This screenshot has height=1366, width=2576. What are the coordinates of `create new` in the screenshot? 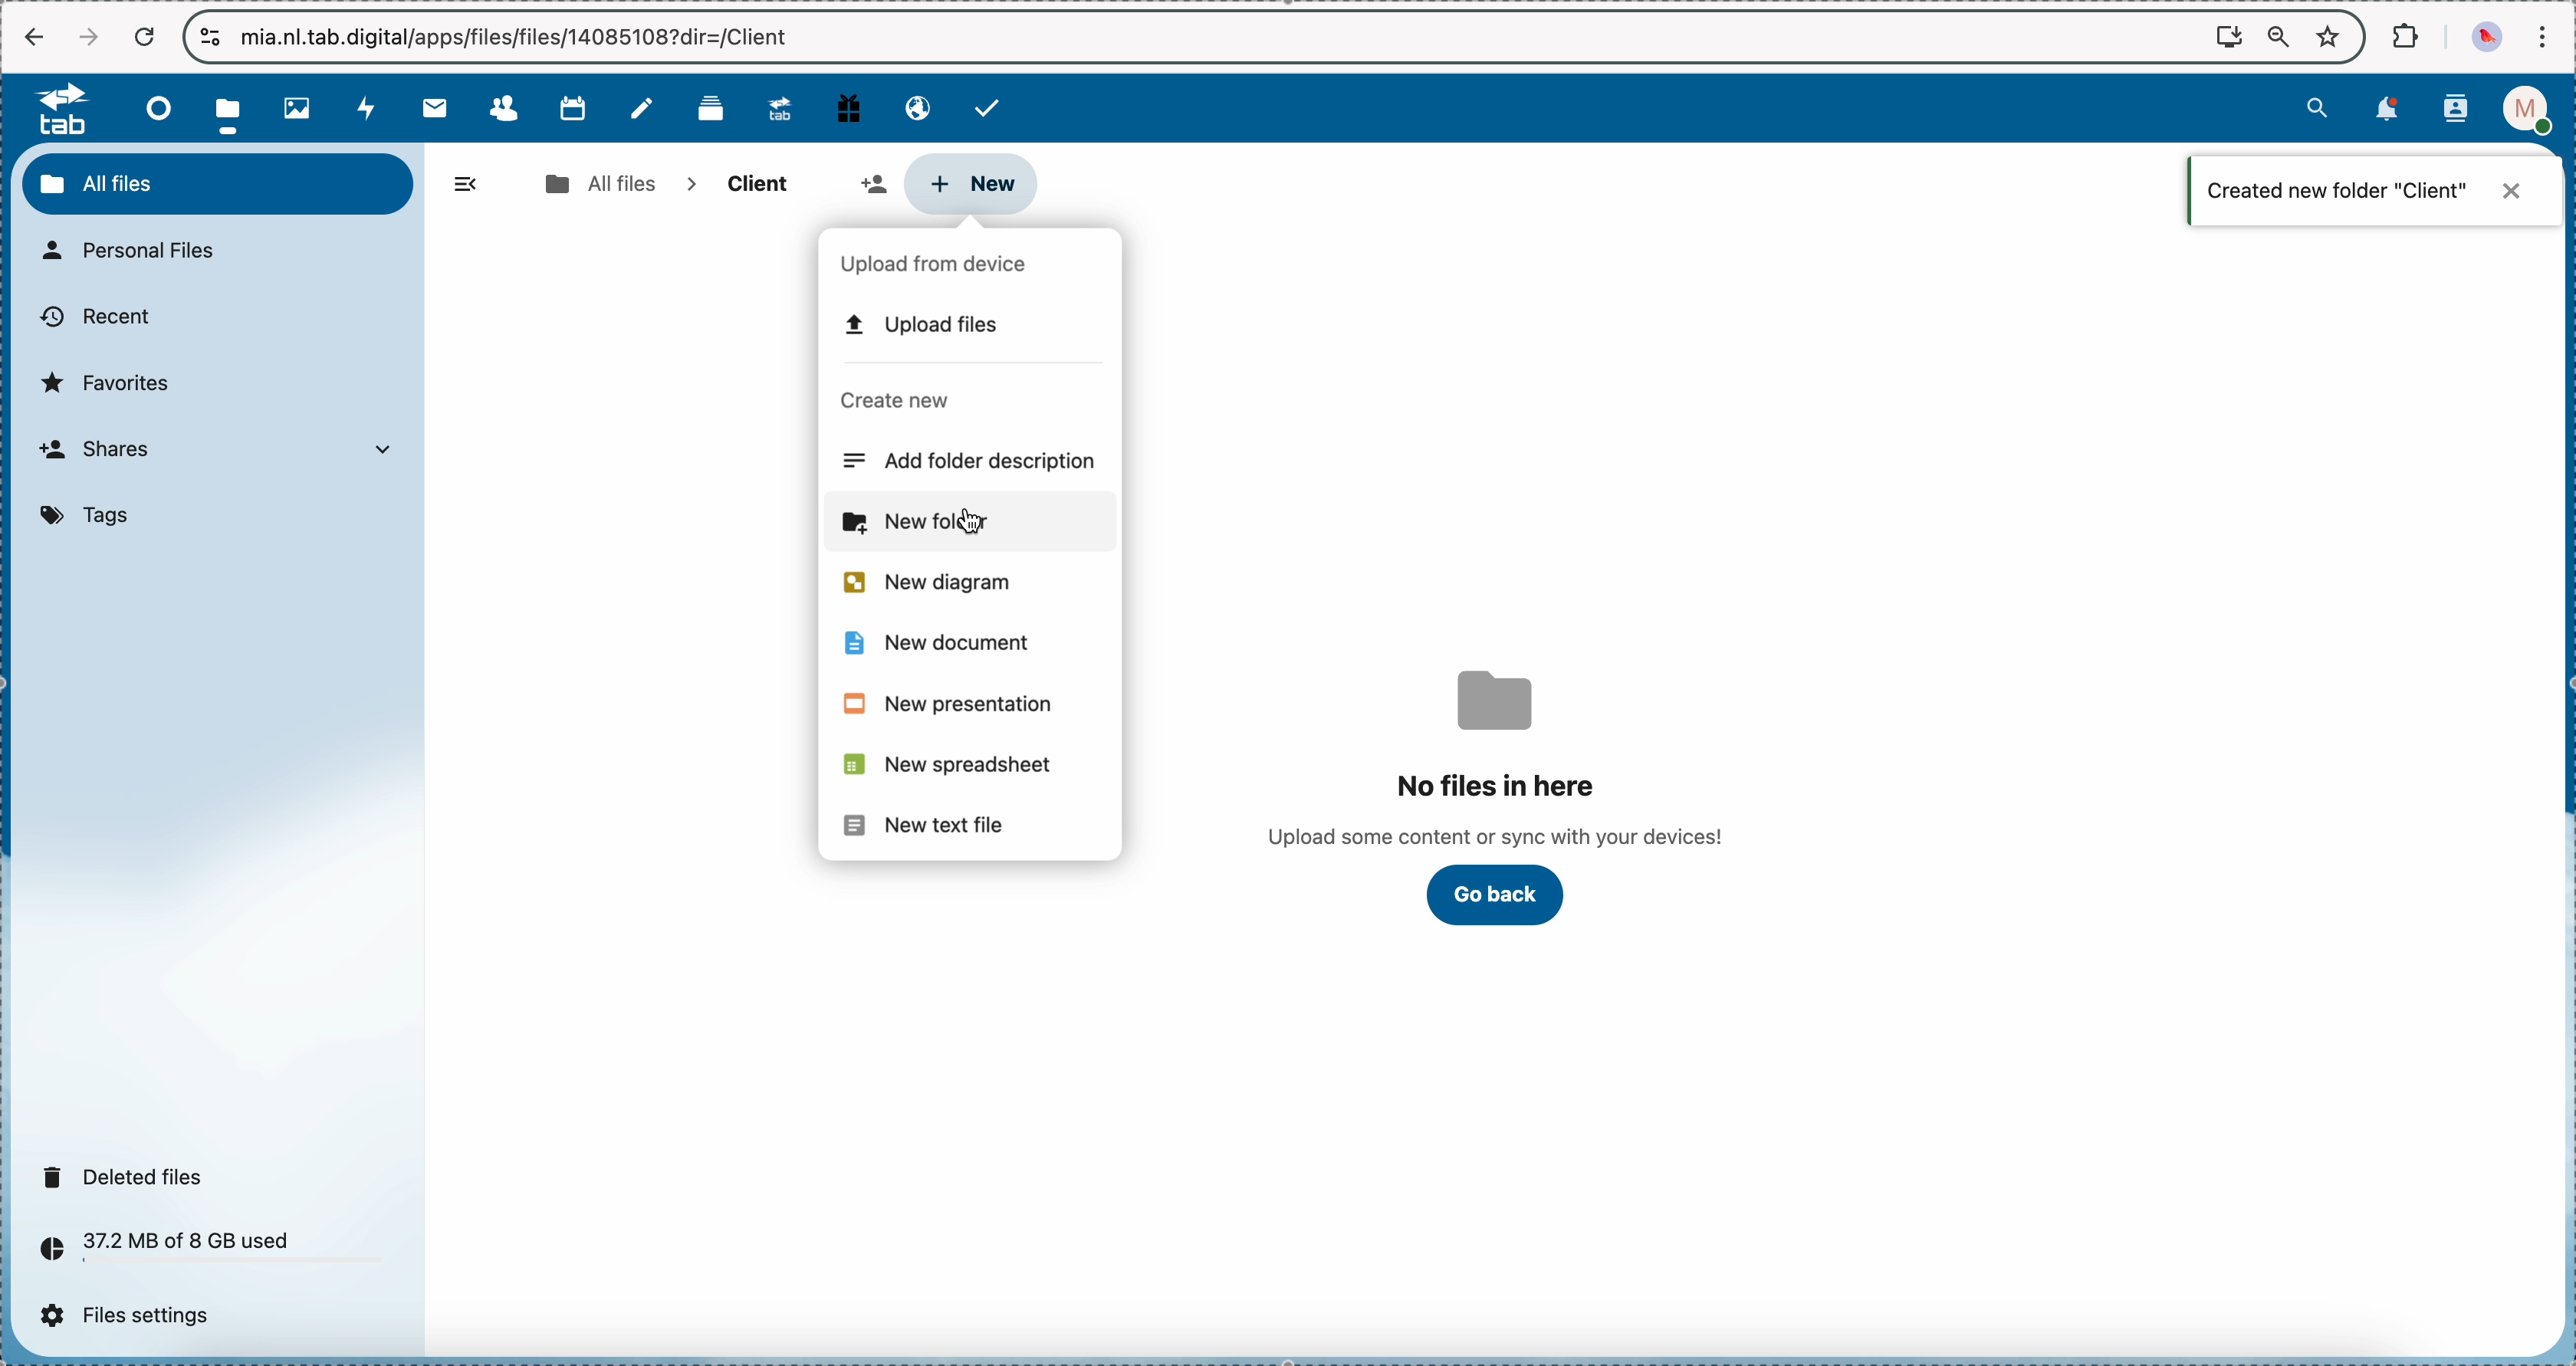 It's located at (895, 400).